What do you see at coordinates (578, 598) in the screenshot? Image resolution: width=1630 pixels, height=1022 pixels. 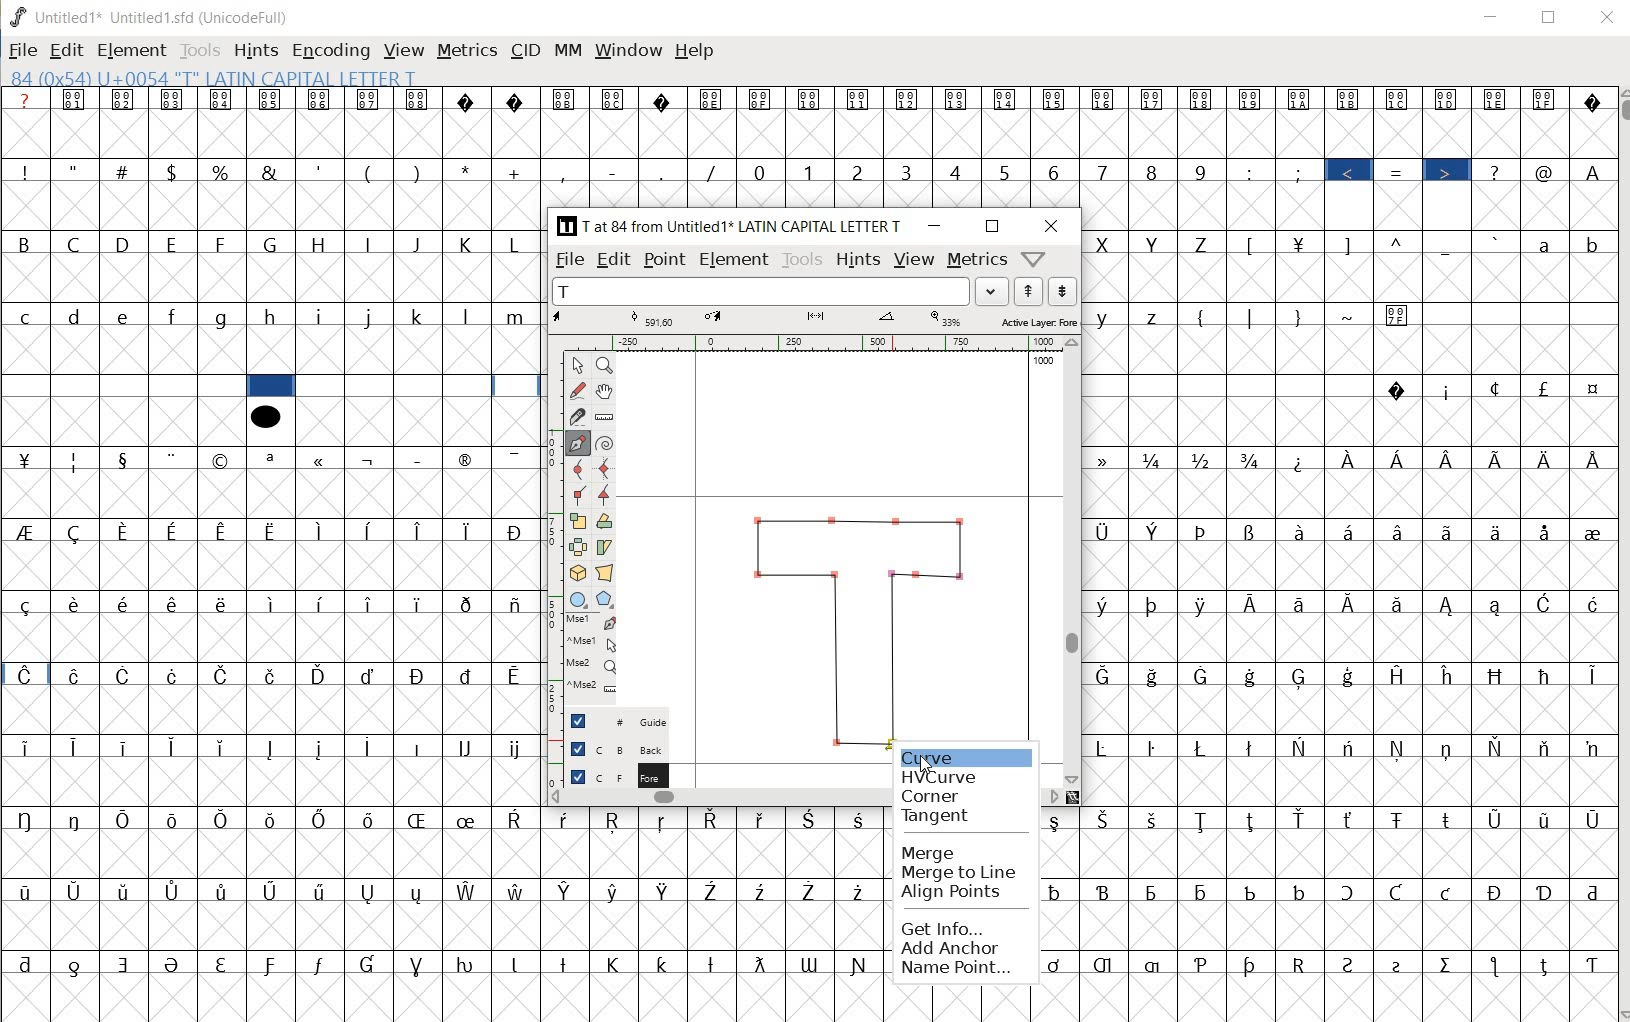 I see `rectangle/ellipse` at bounding box center [578, 598].